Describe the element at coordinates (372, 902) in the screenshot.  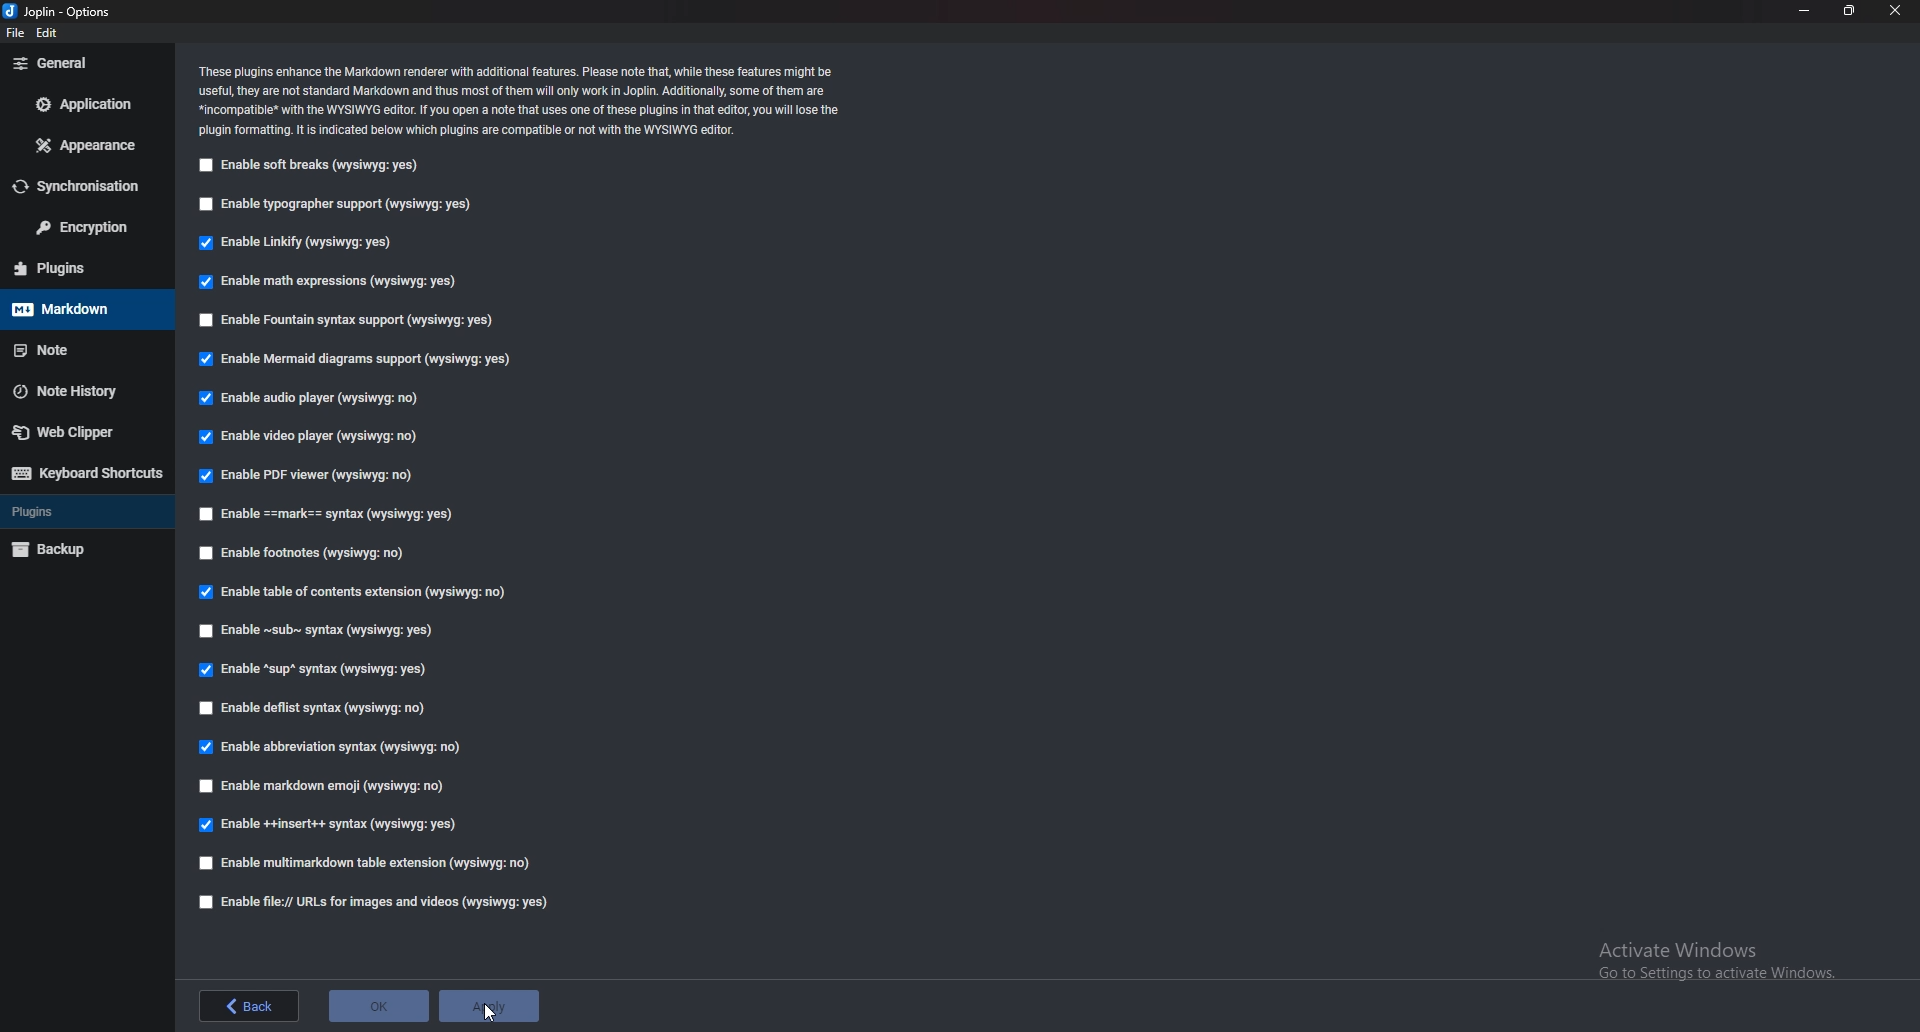
I see `Enable file urls for images and videos` at that location.